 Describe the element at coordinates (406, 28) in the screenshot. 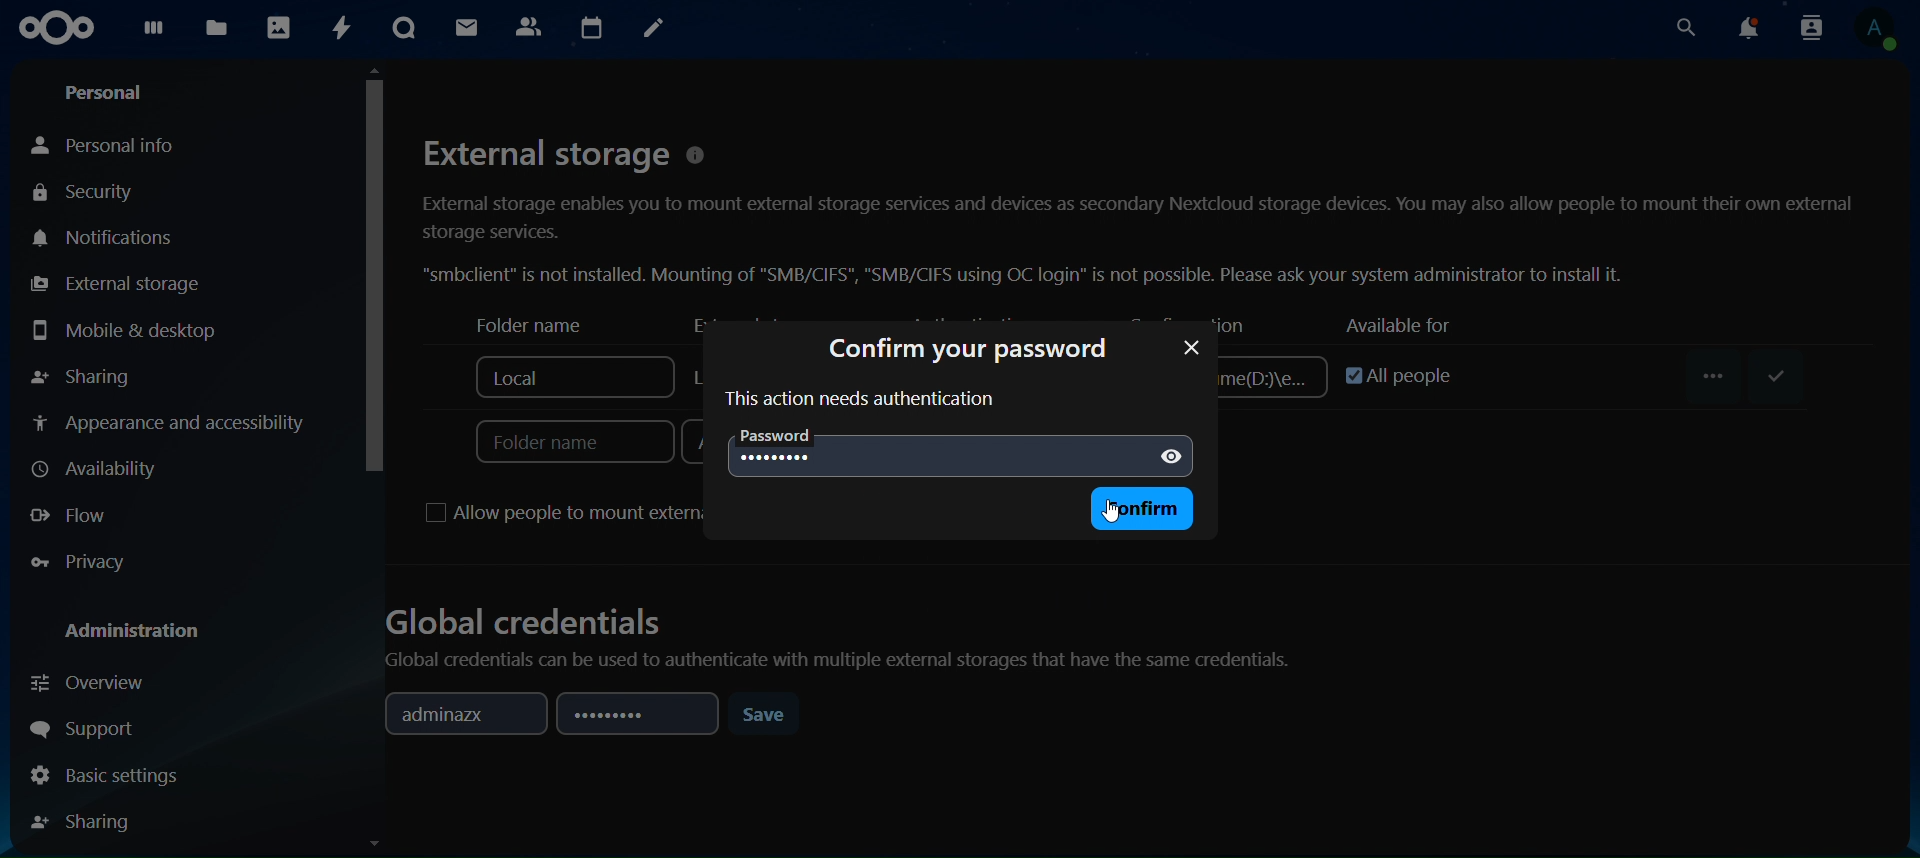

I see `talk` at that location.